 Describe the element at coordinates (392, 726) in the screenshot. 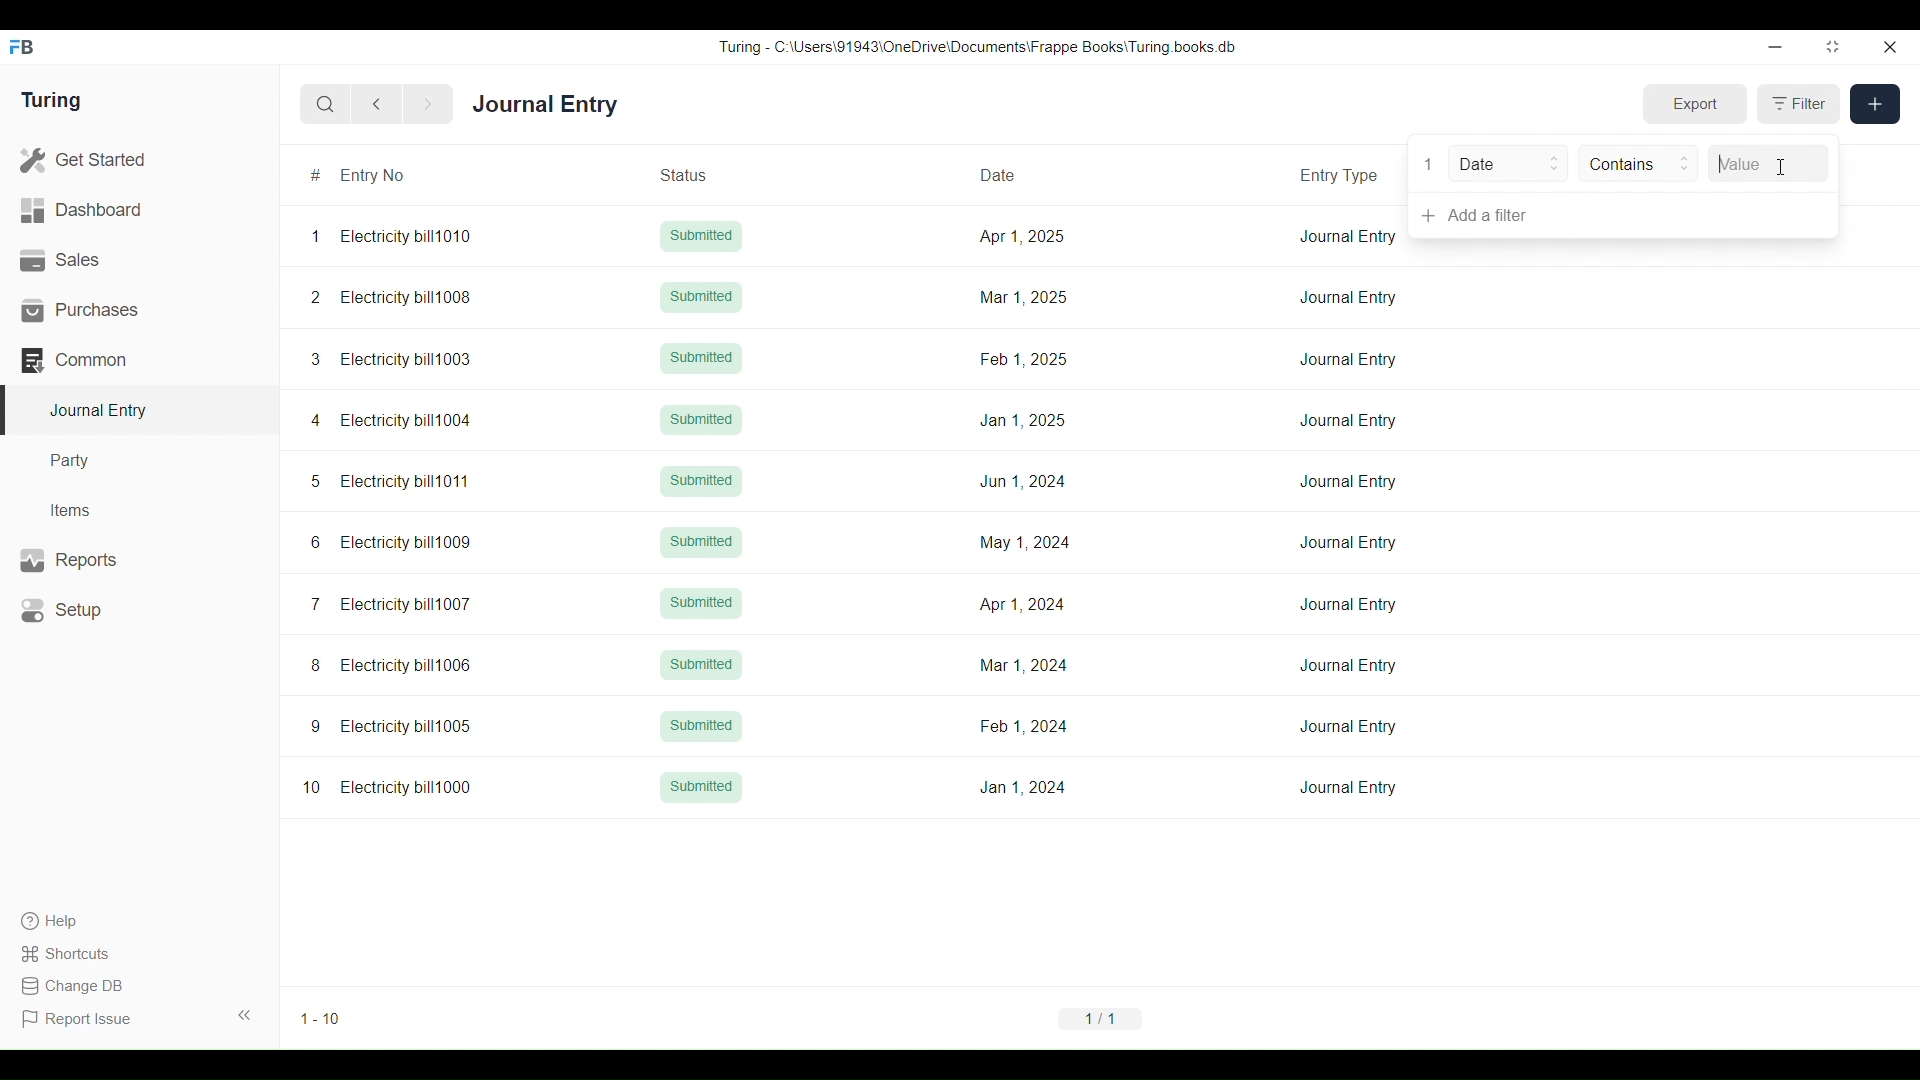

I see `9 Electricity bill1005` at that location.